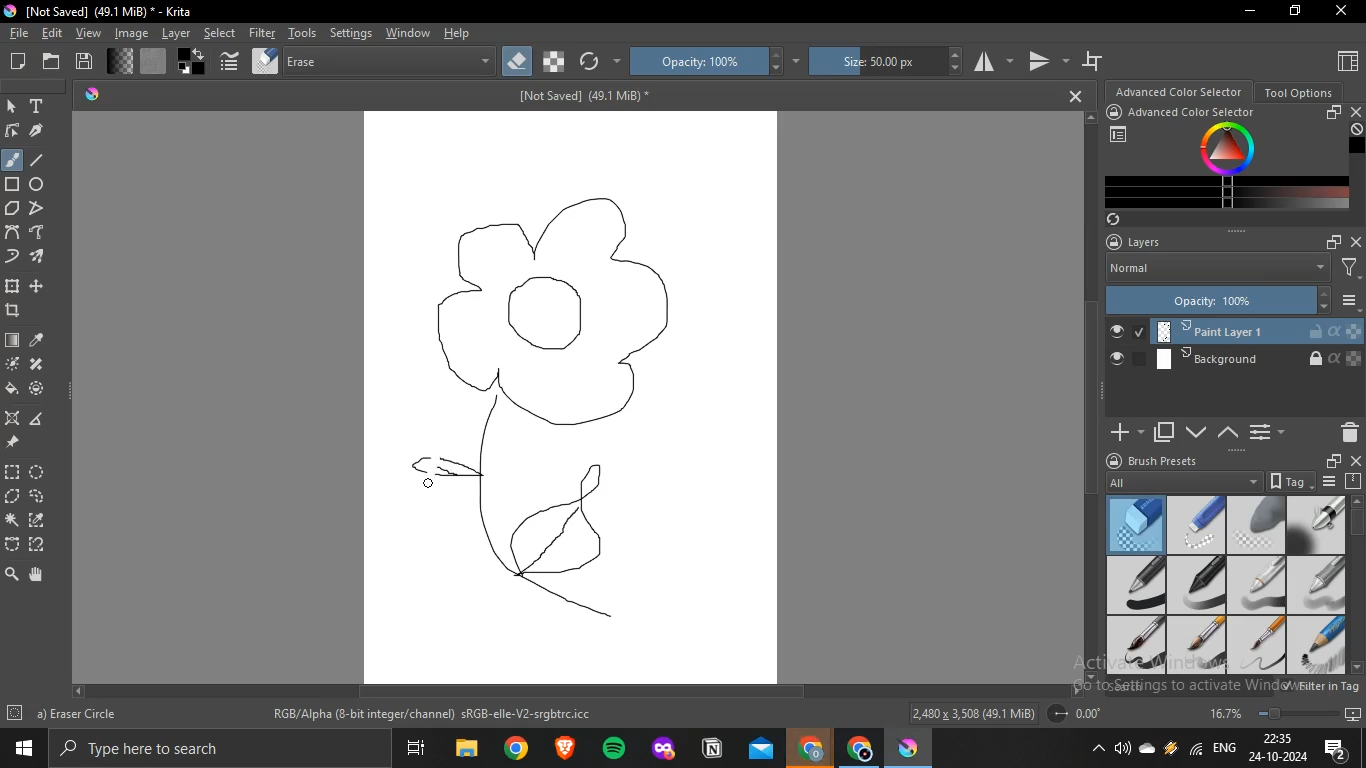 This screenshot has width=1366, height=768. I want to click on create new document, so click(21, 62).